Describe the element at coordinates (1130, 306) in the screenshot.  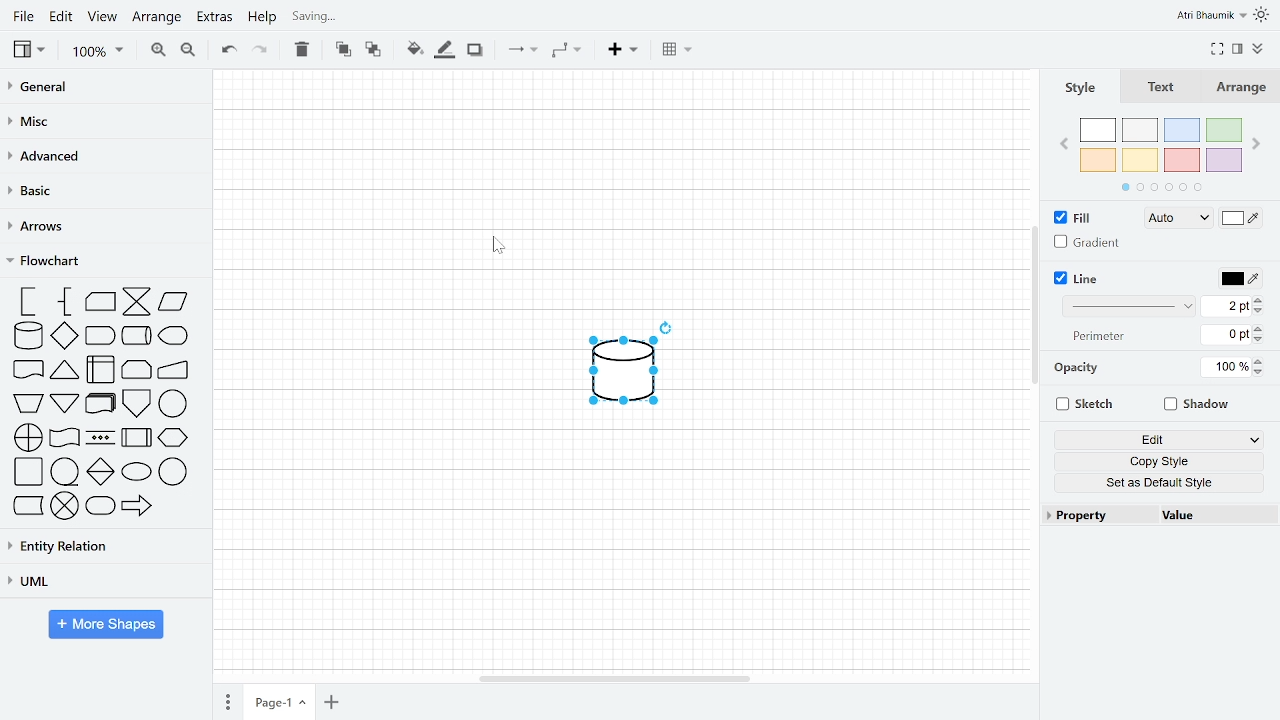
I see `Line style` at that location.